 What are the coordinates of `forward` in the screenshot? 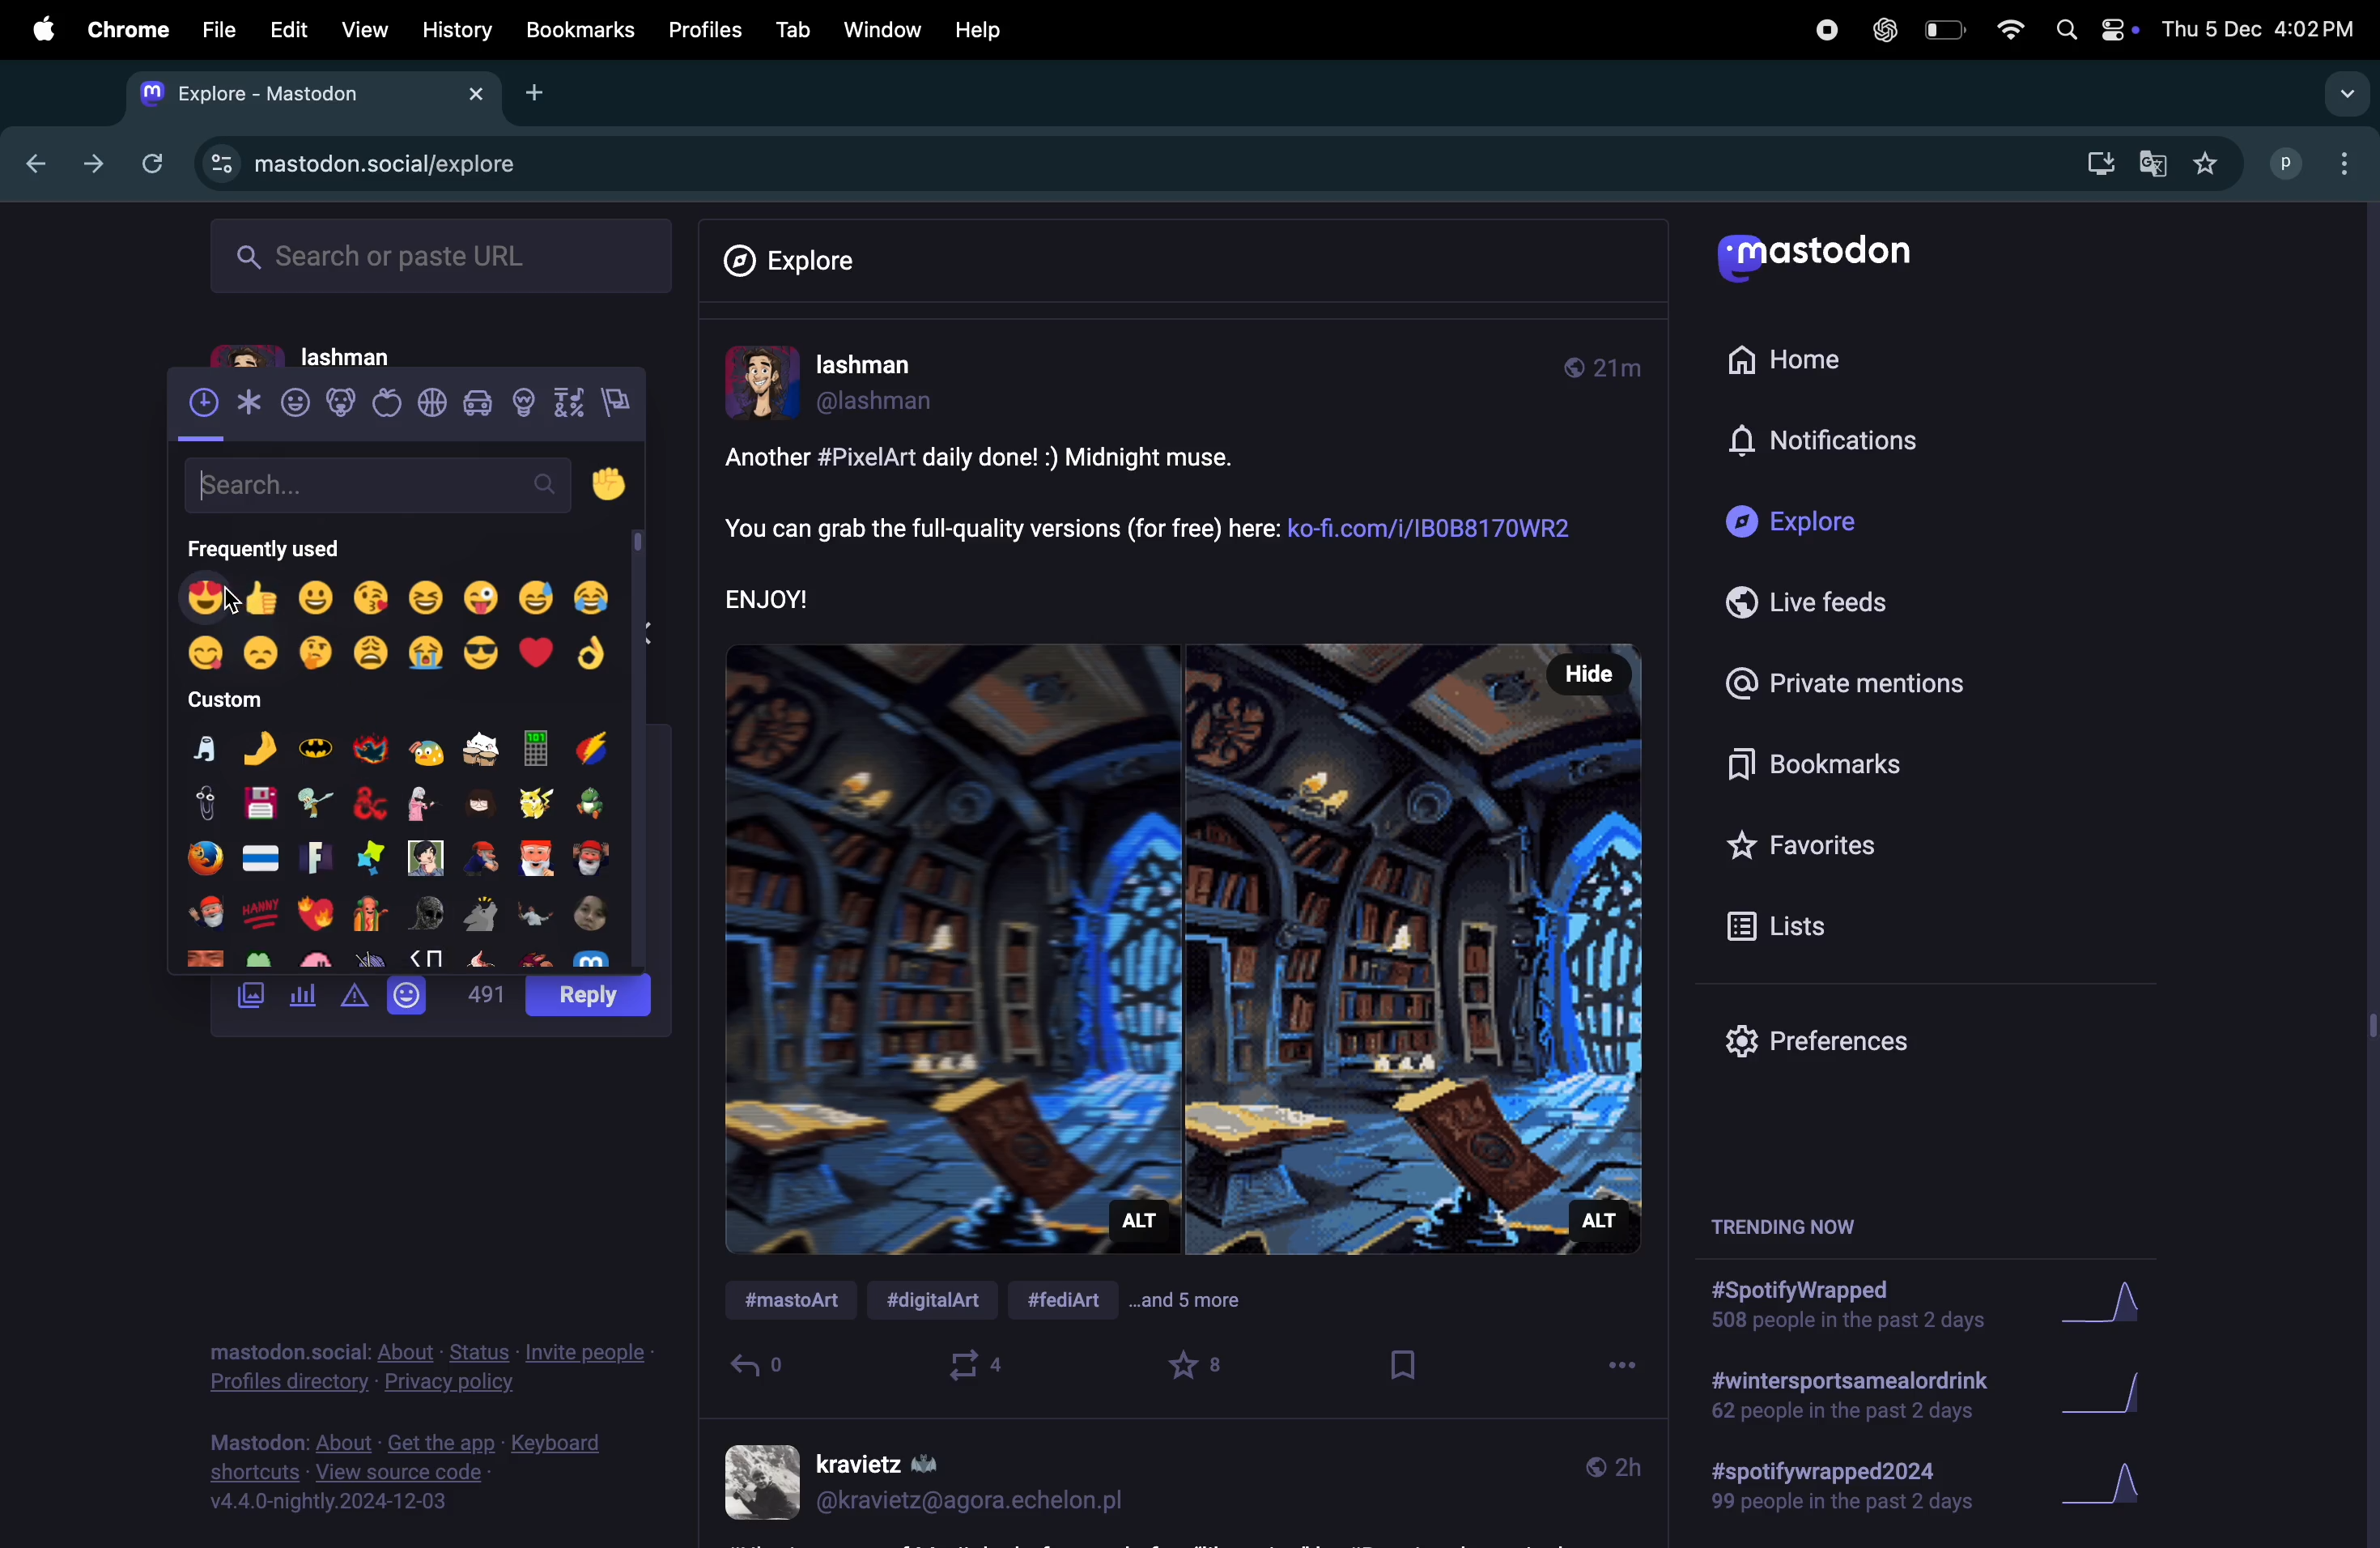 It's located at (91, 164).